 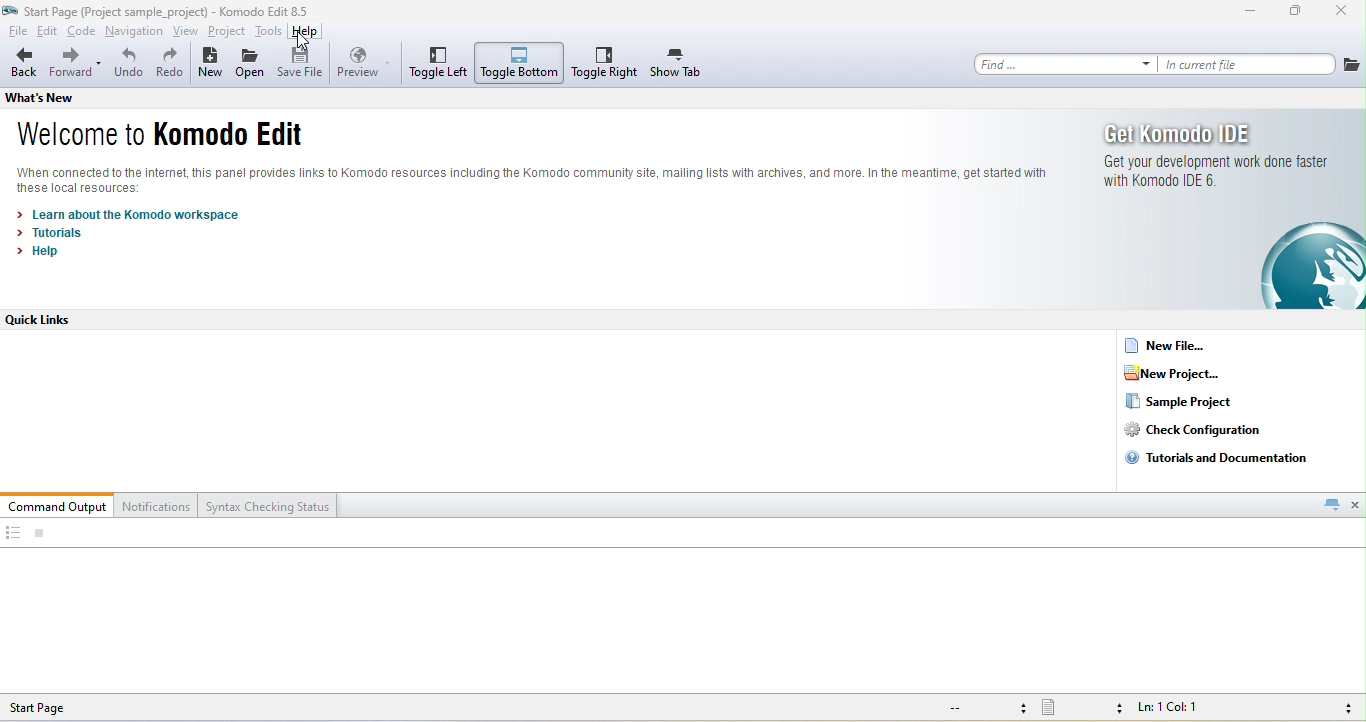 What do you see at coordinates (131, 215) in the screenshot?
I see `learn about the komodo workspace` at bounding box center [131, 215].